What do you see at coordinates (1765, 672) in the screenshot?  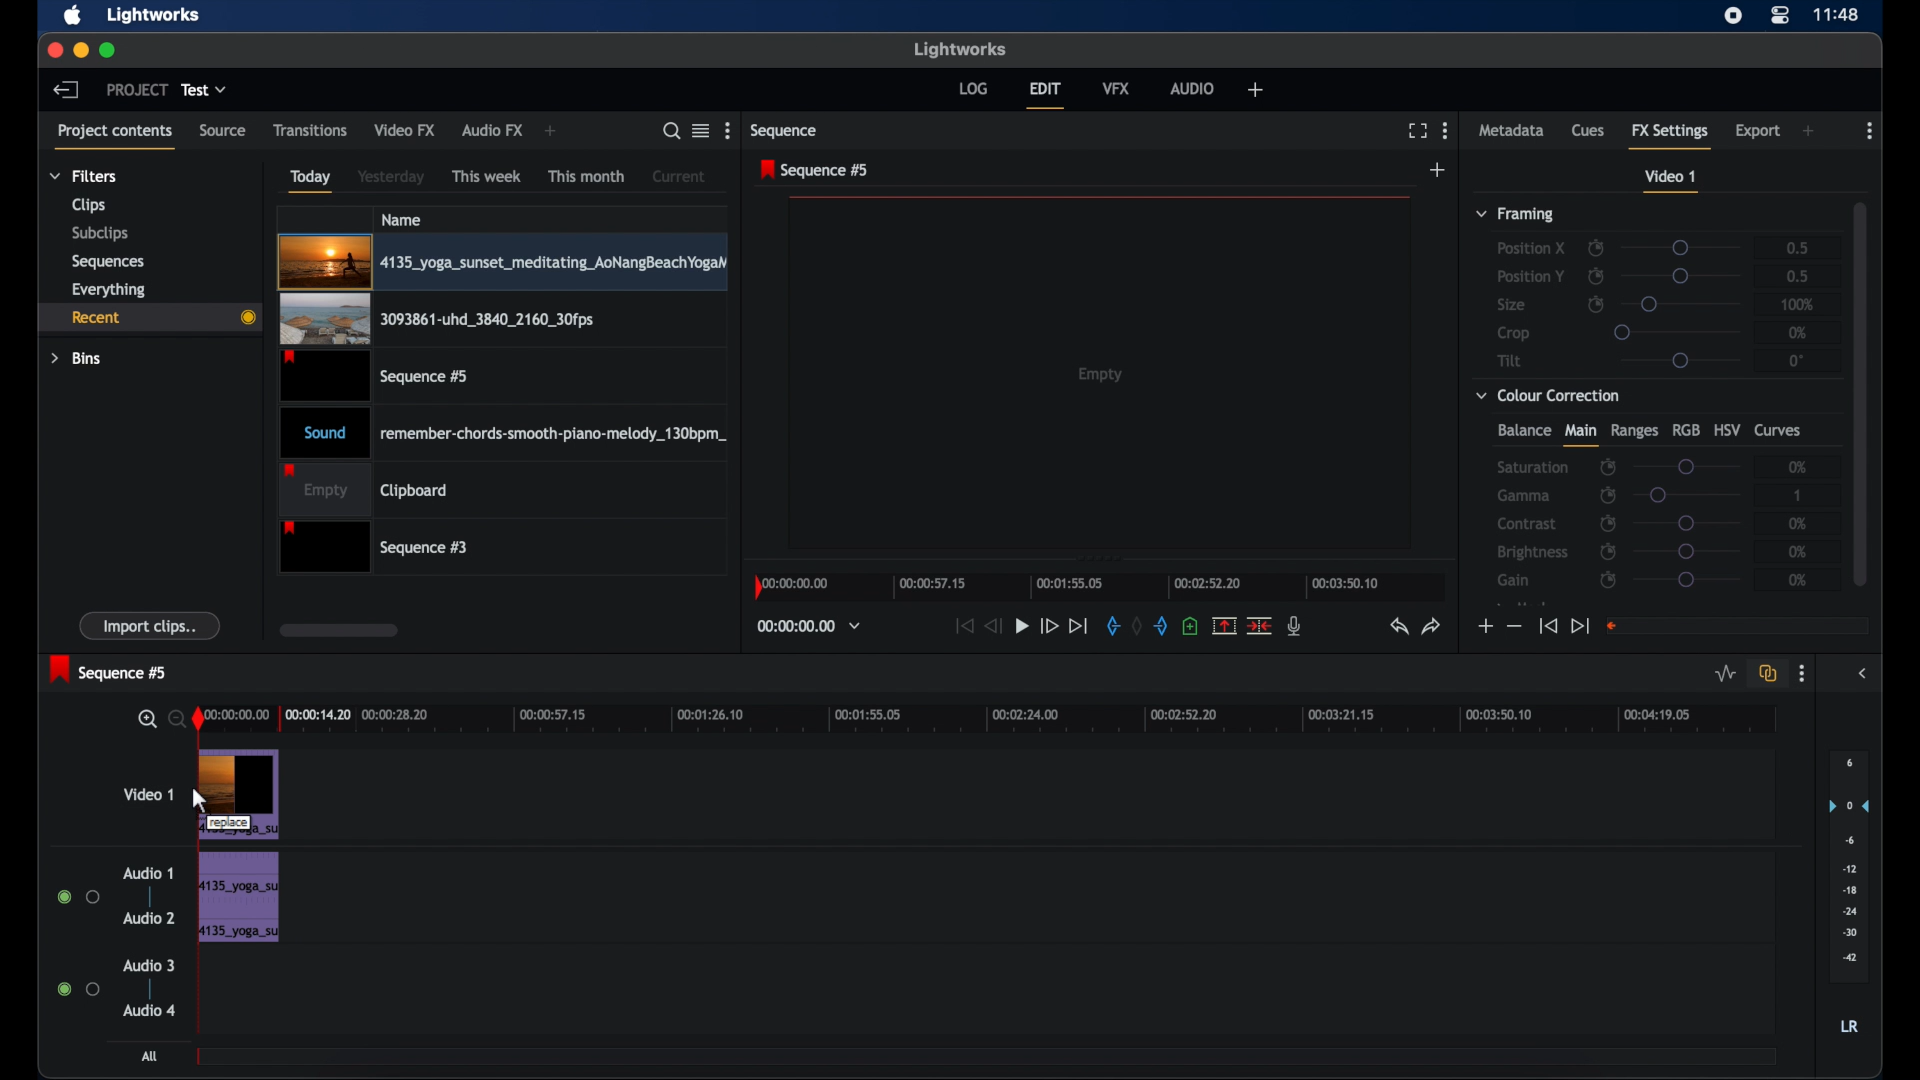 I see `toggle auto track sync` at bounding box center [1765, 672].